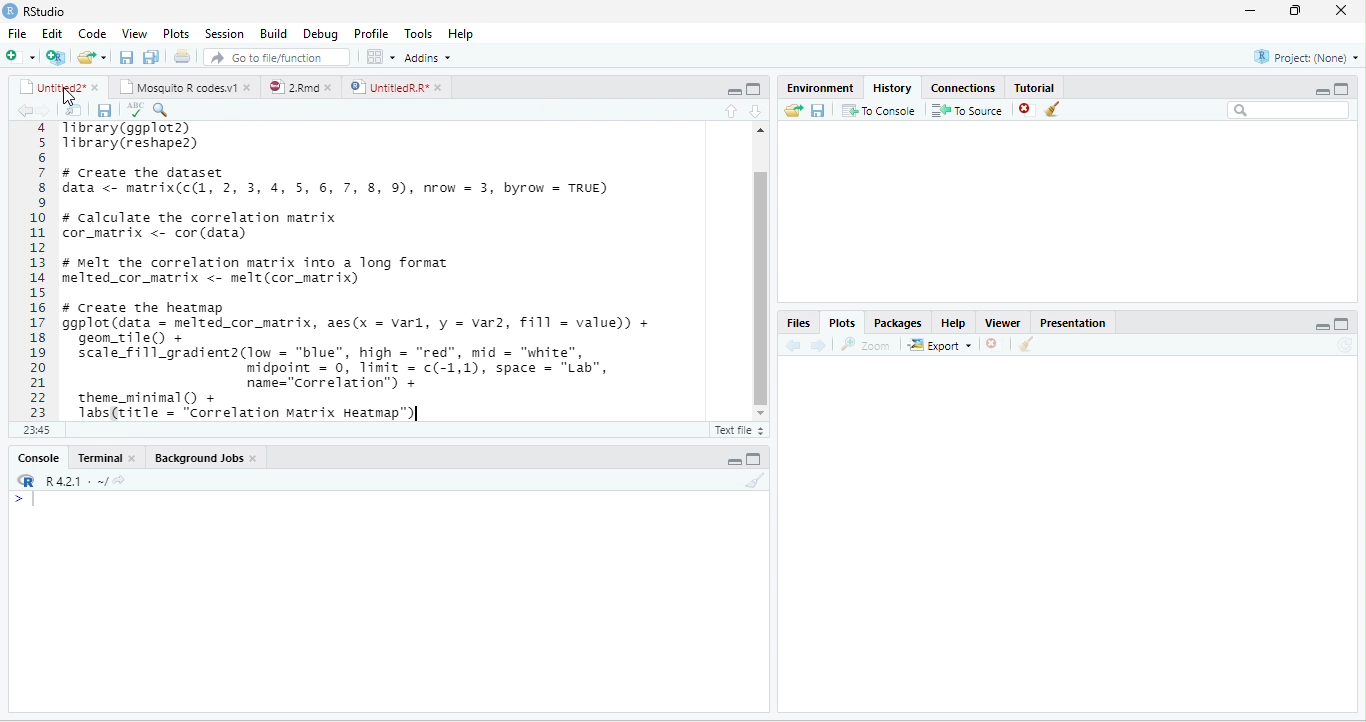  What do you see at coordinates (273, 32) in the screenshot?
I see `build` at bounding box center [273, 32].